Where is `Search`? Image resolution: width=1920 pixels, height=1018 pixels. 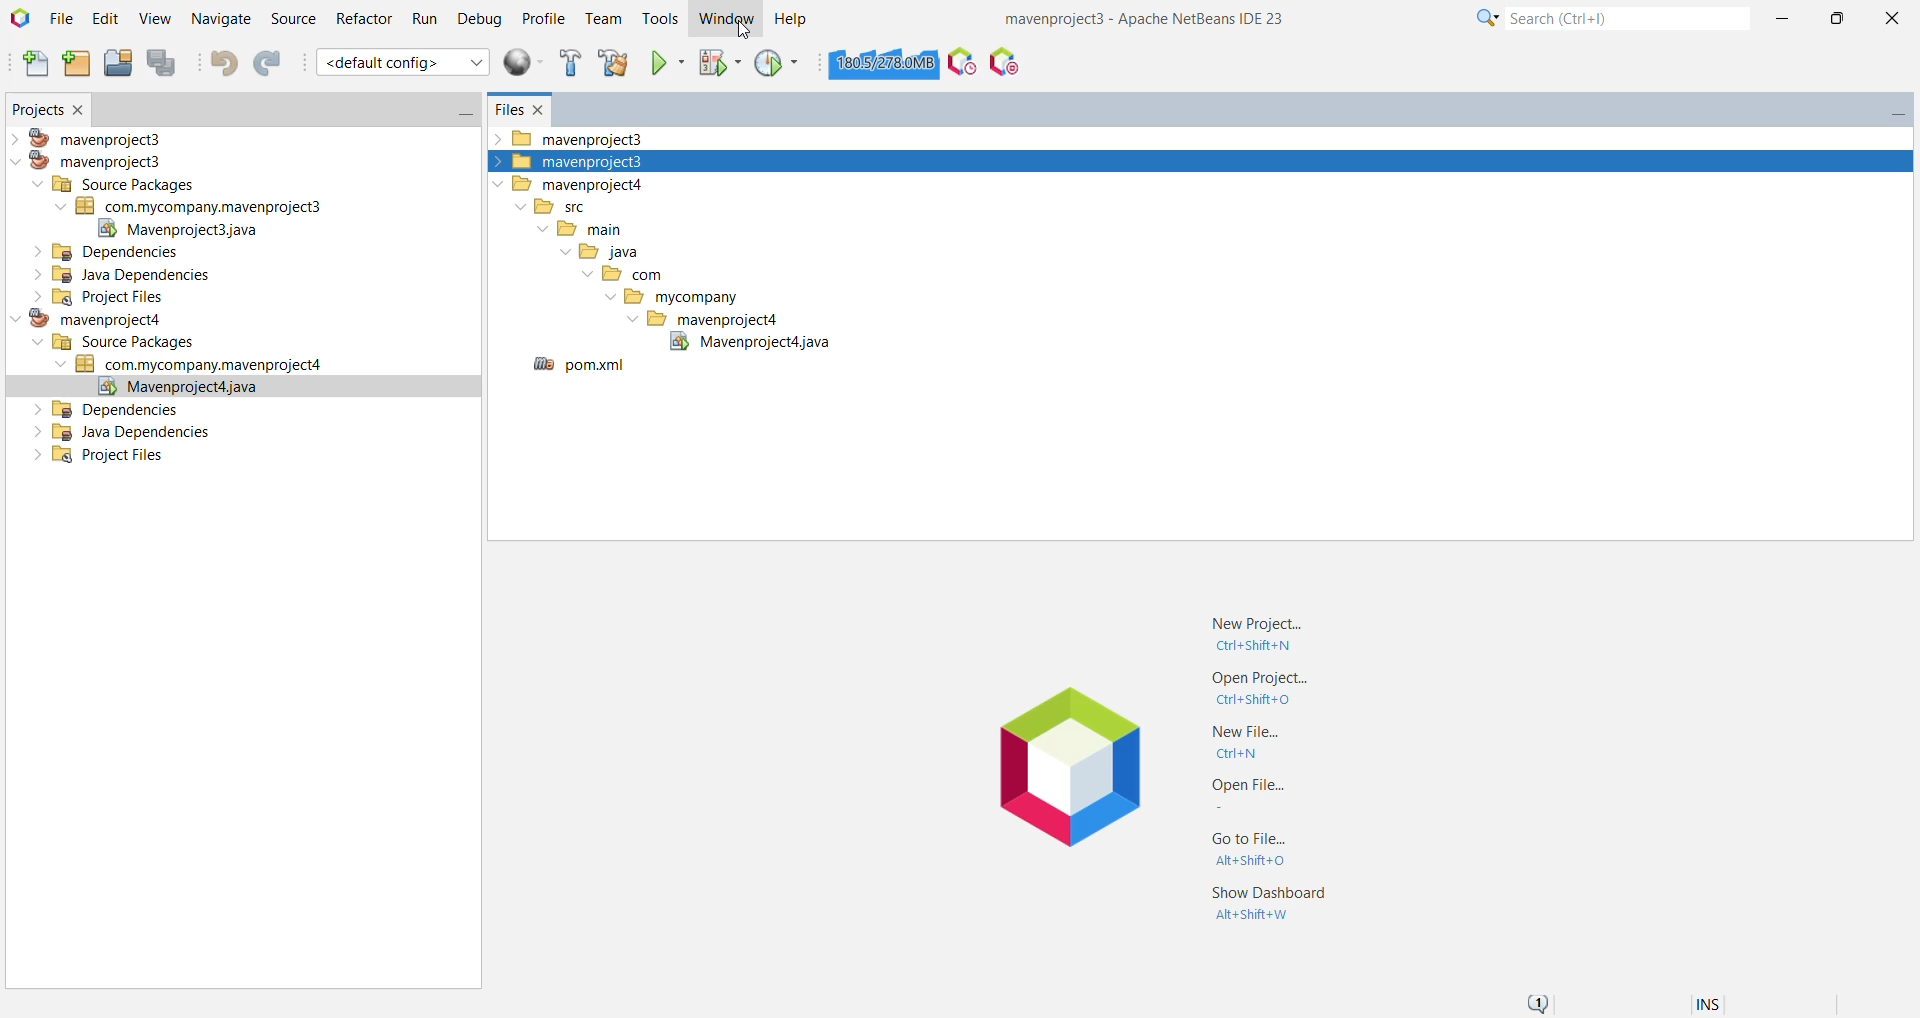
Search is located at coordinates (1625, 20).